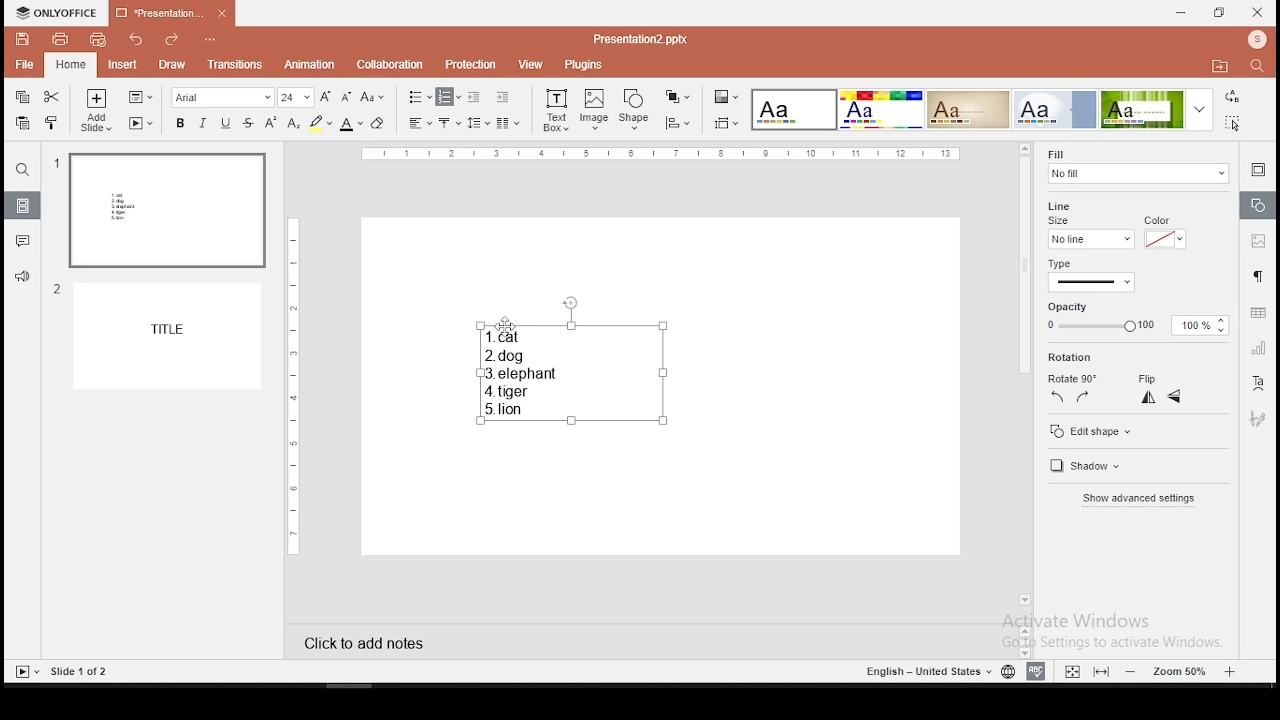 This screenshot has width=1280, height=720. Describe the element at coordinates (555, 111) in the screenshot. I see `text box` at that location.